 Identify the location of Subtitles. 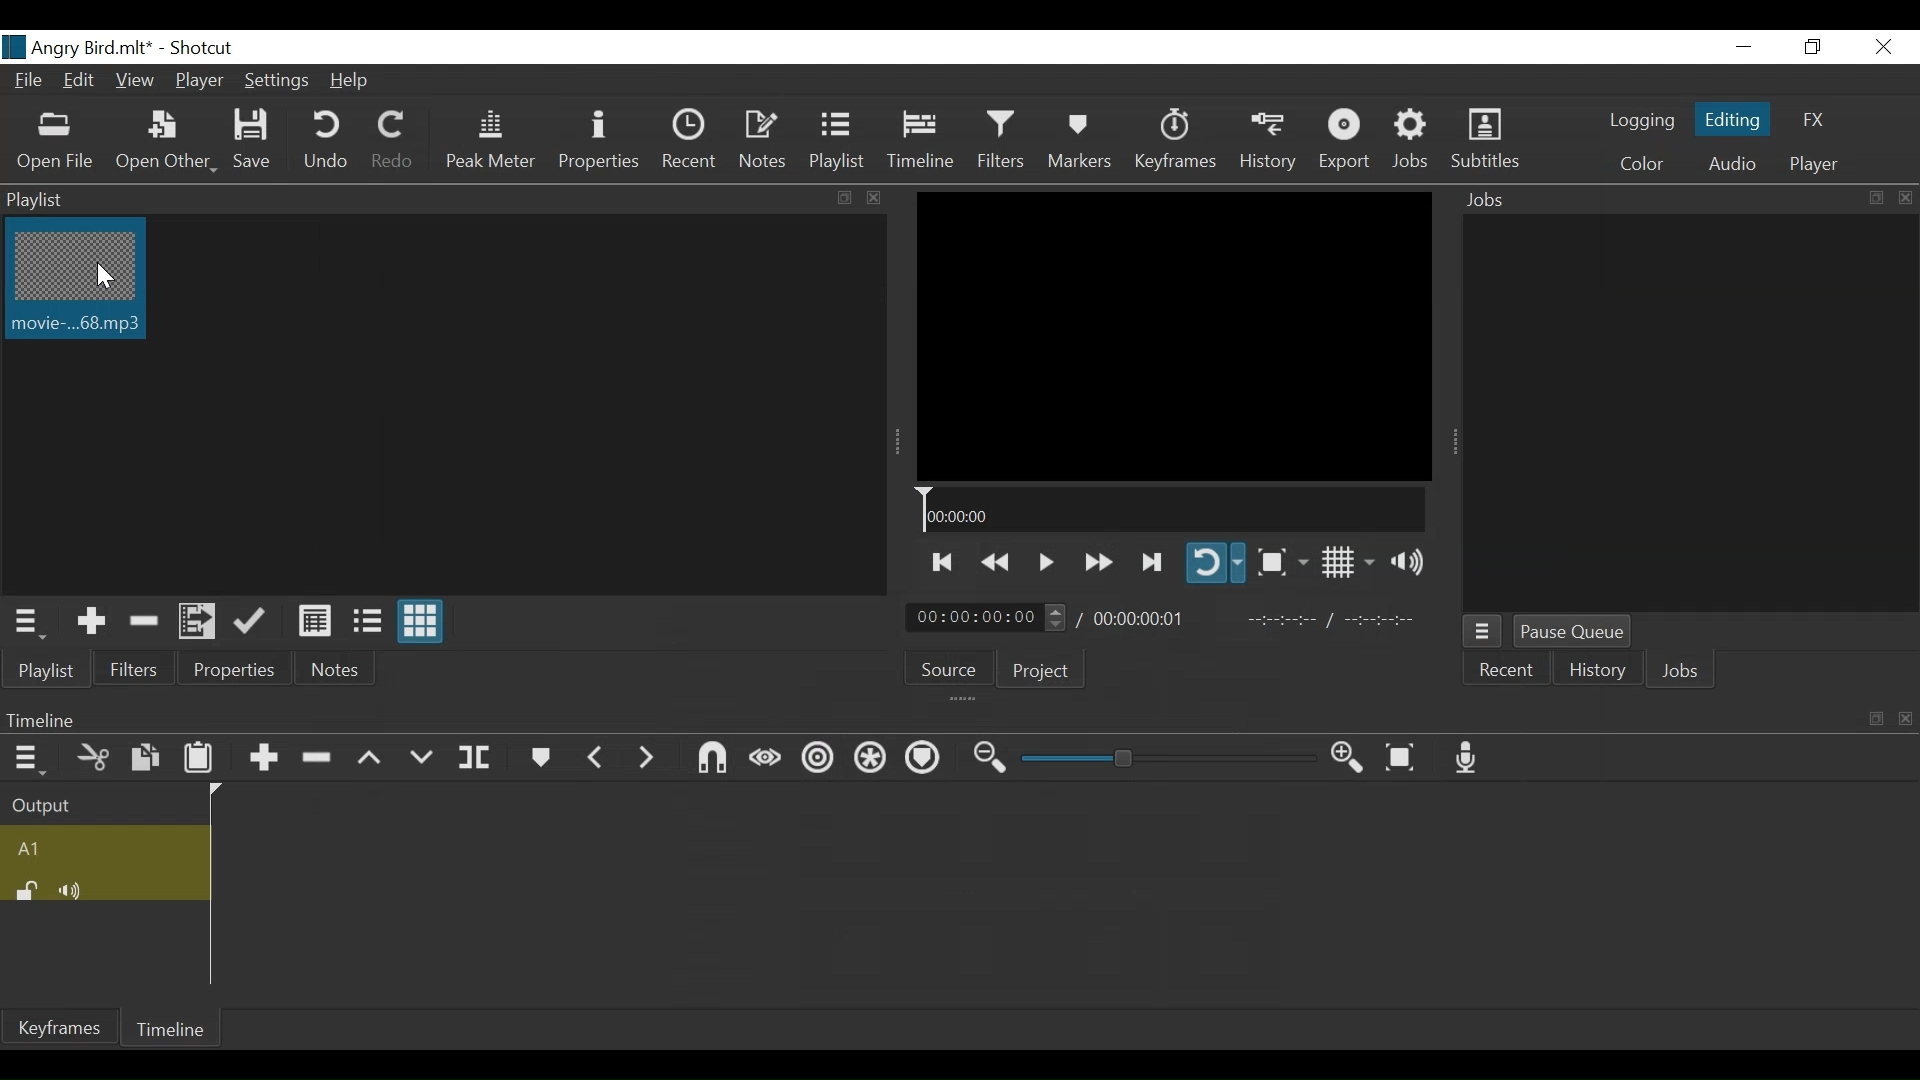
(1485, 140).